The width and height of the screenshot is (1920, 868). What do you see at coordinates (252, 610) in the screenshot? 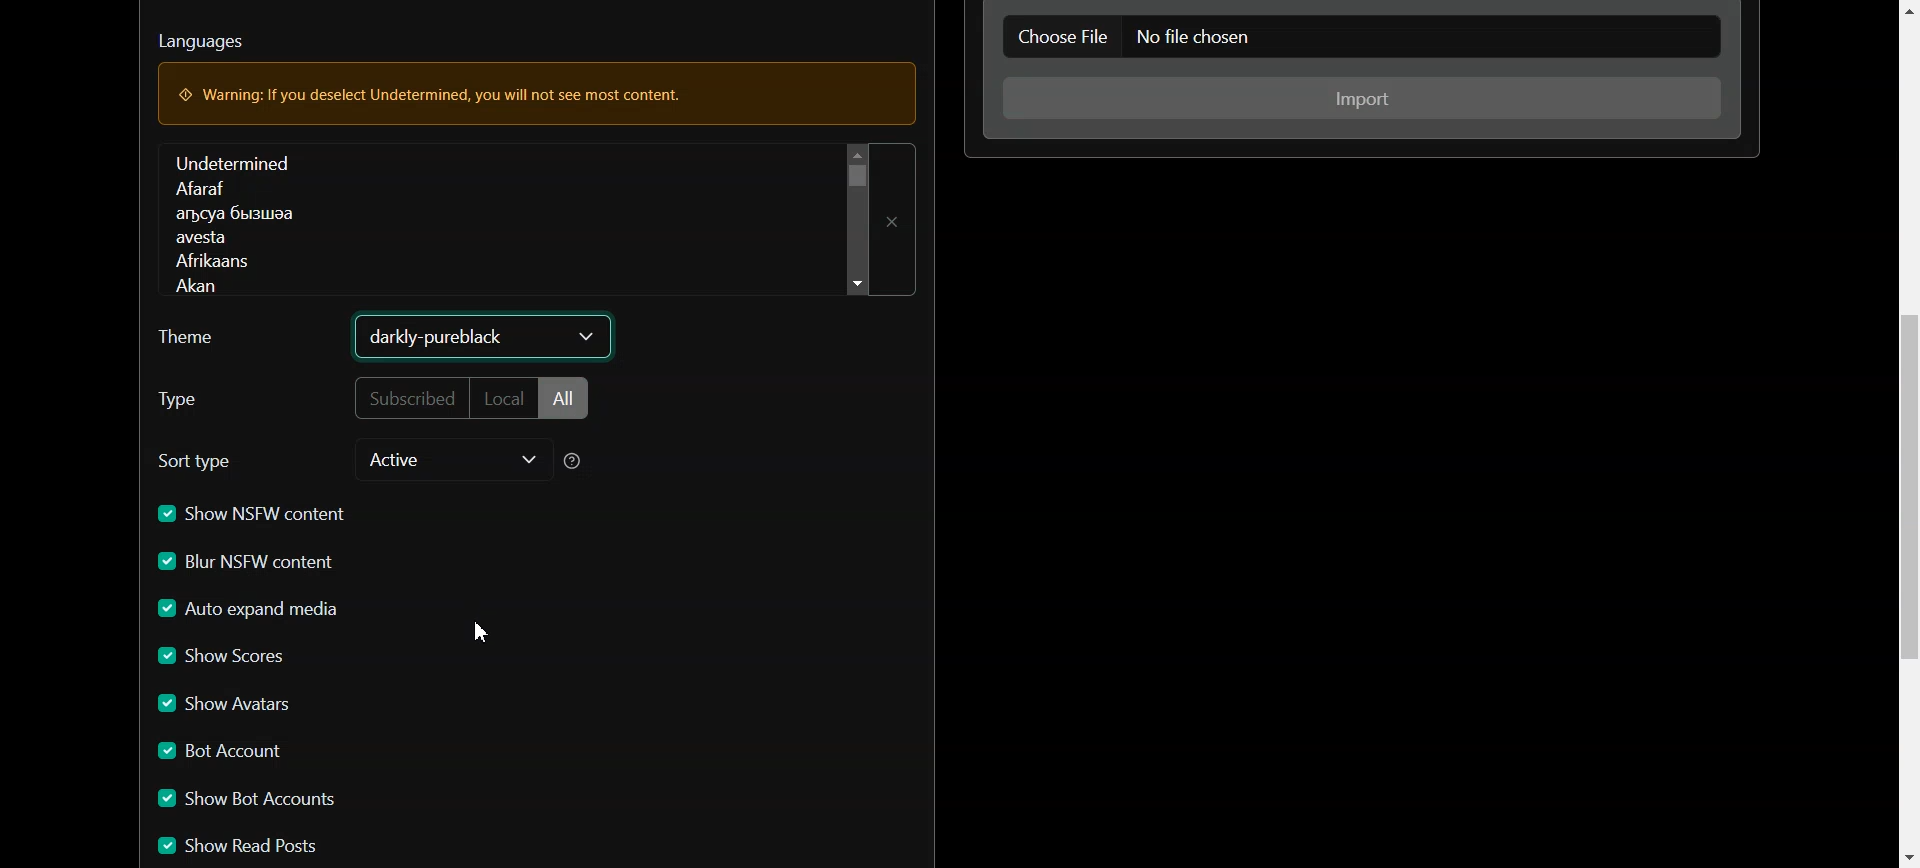
I see `Auto expand media` at bounding box center [252, 610].